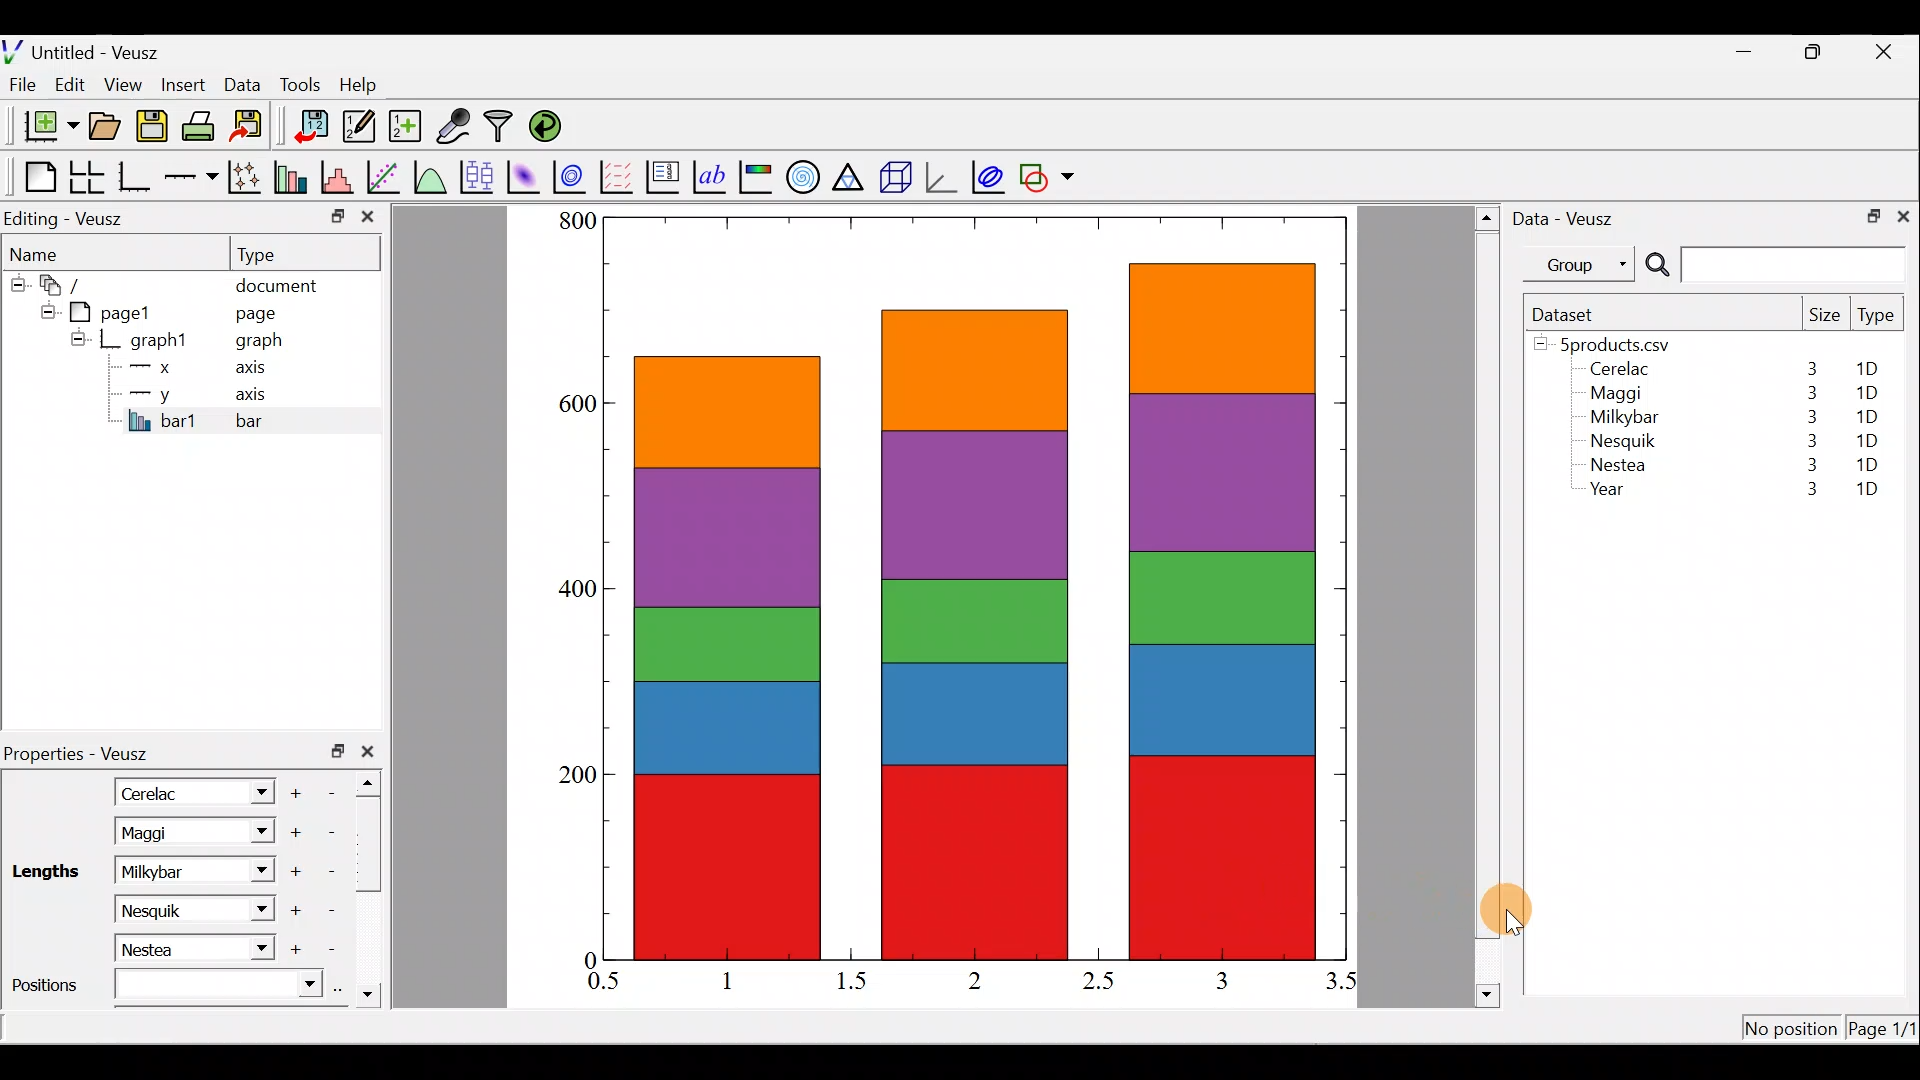 This screenshot has width=1920, height=1080. I want to click on Maggi, so click(1618, 396).